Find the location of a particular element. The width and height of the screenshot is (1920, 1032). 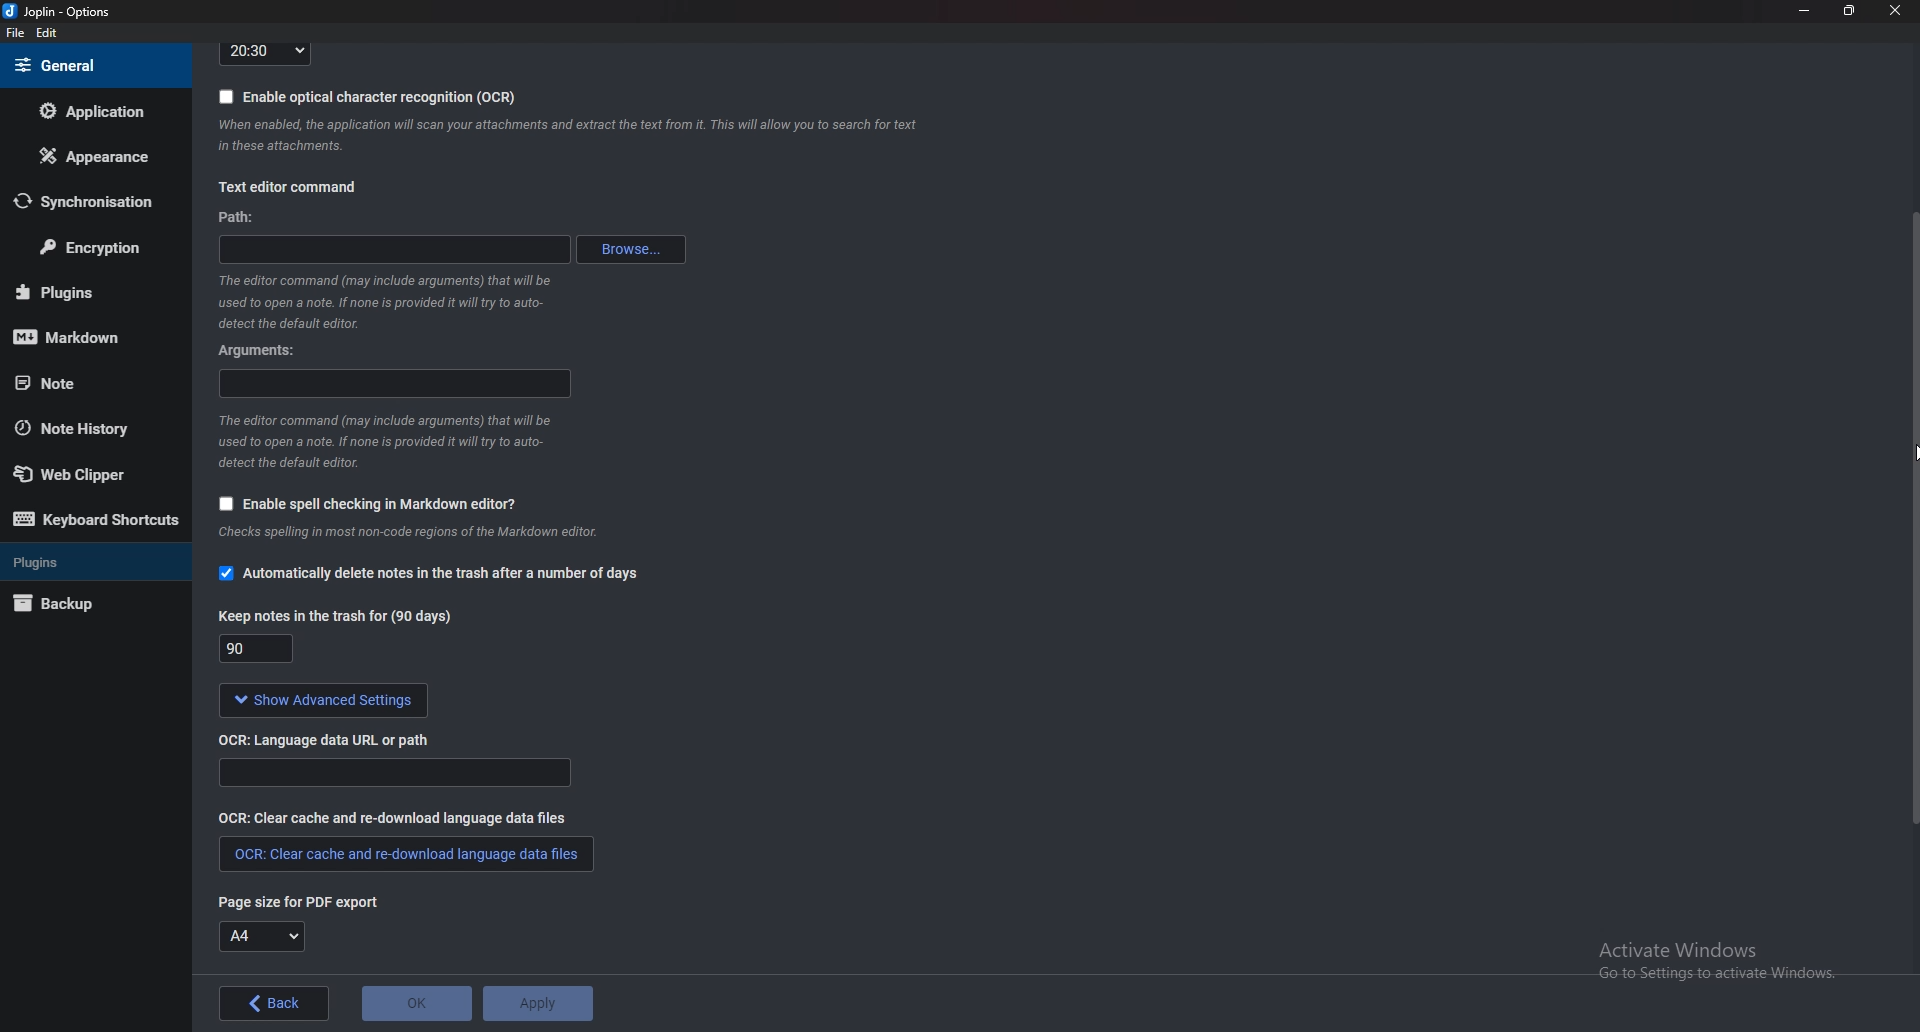

path is located at coordinates (402, 247).